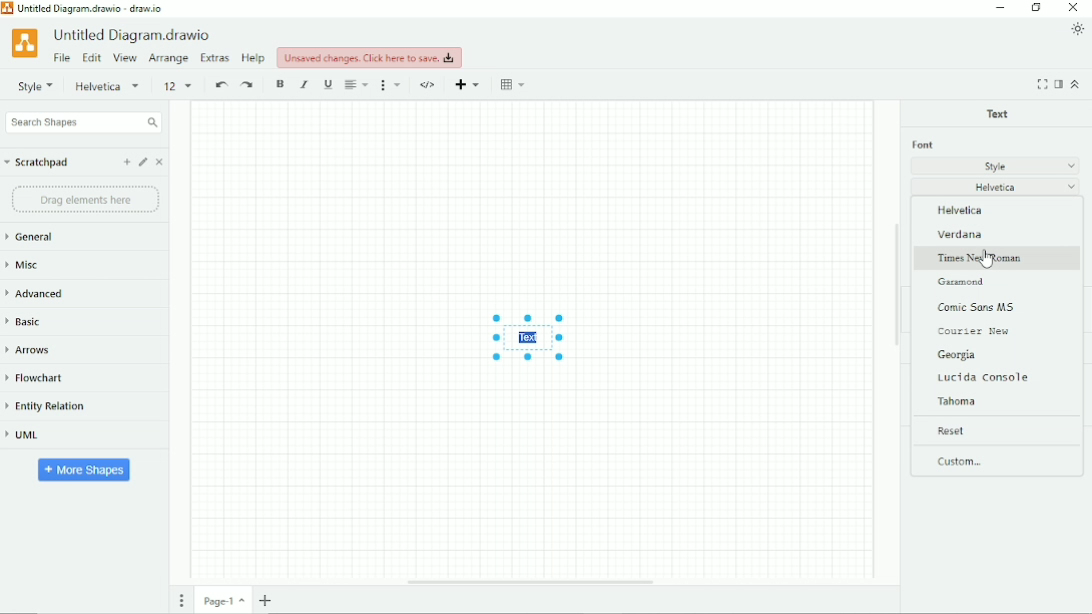 This screenshot has height=614, width=1092. Describe the element at coordinates (1077, 30) in the screenshot. I see `Appearance` at that location.